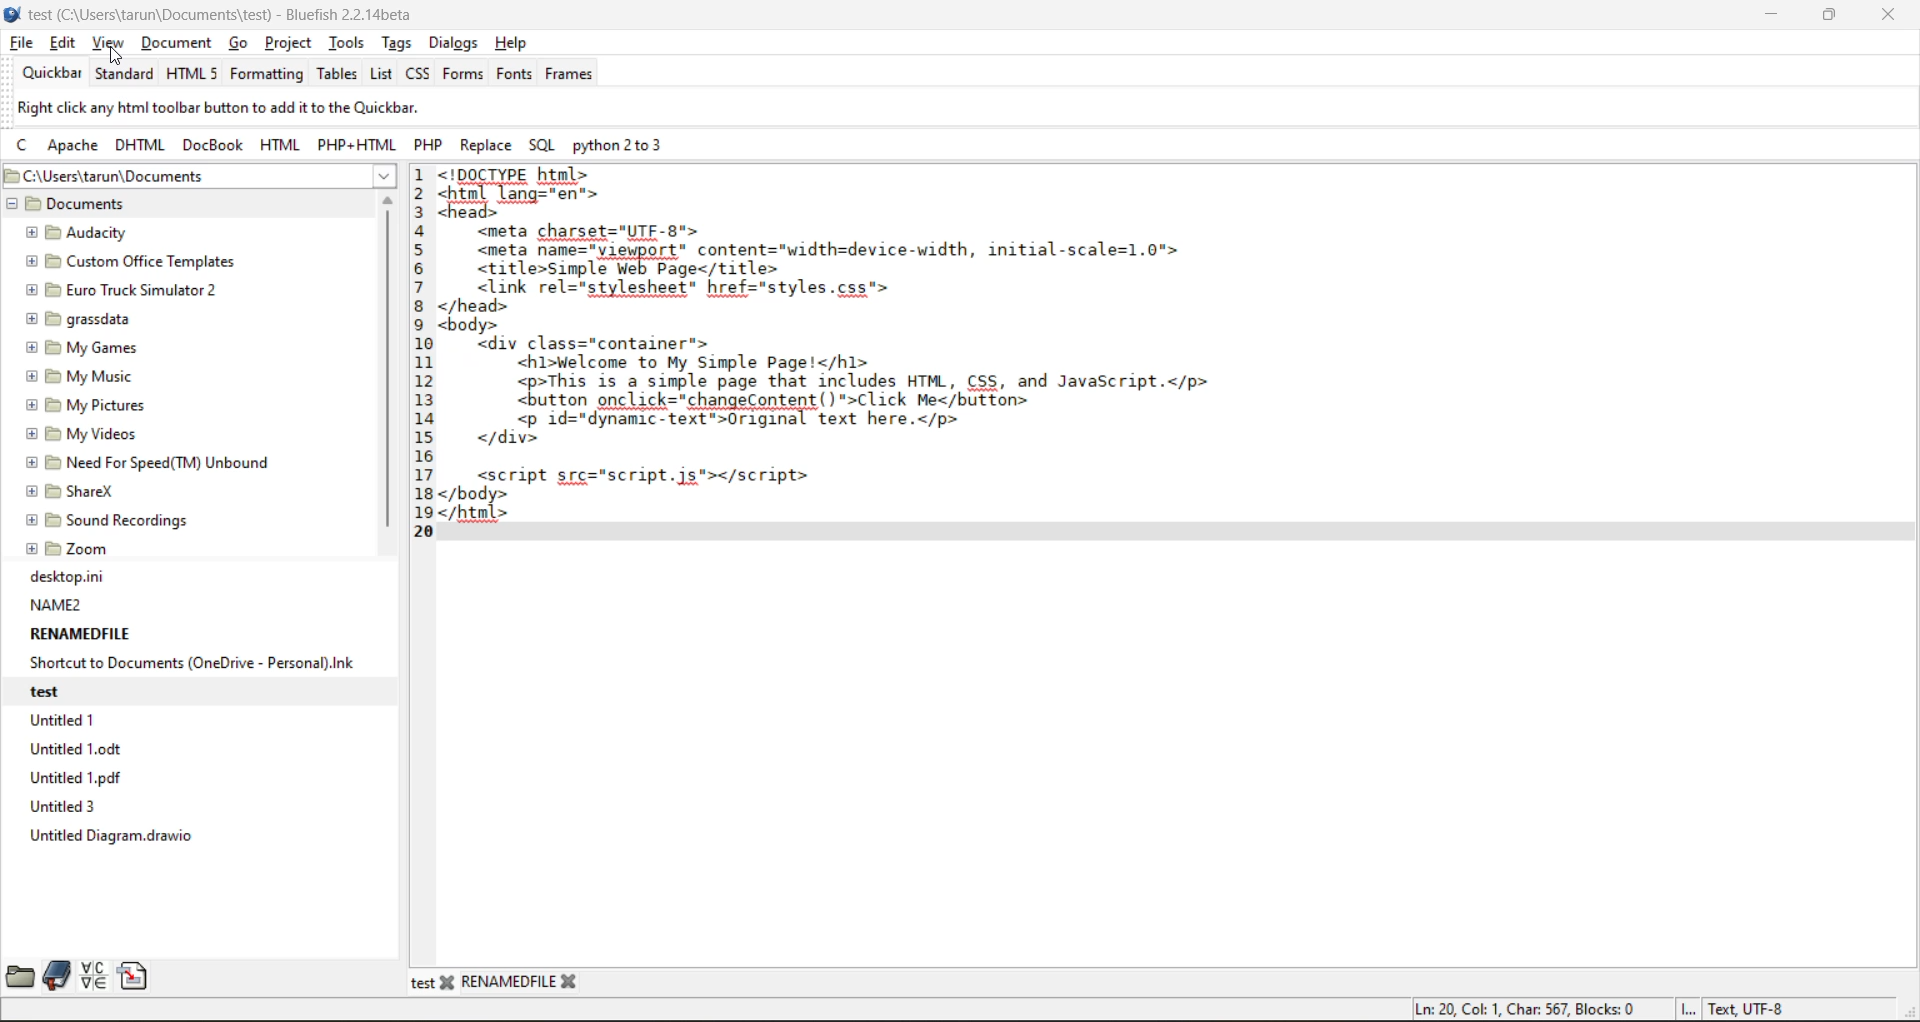  Describe the element at coordinates (455, 43) in the screenshot. I see `dialogs` at that location.